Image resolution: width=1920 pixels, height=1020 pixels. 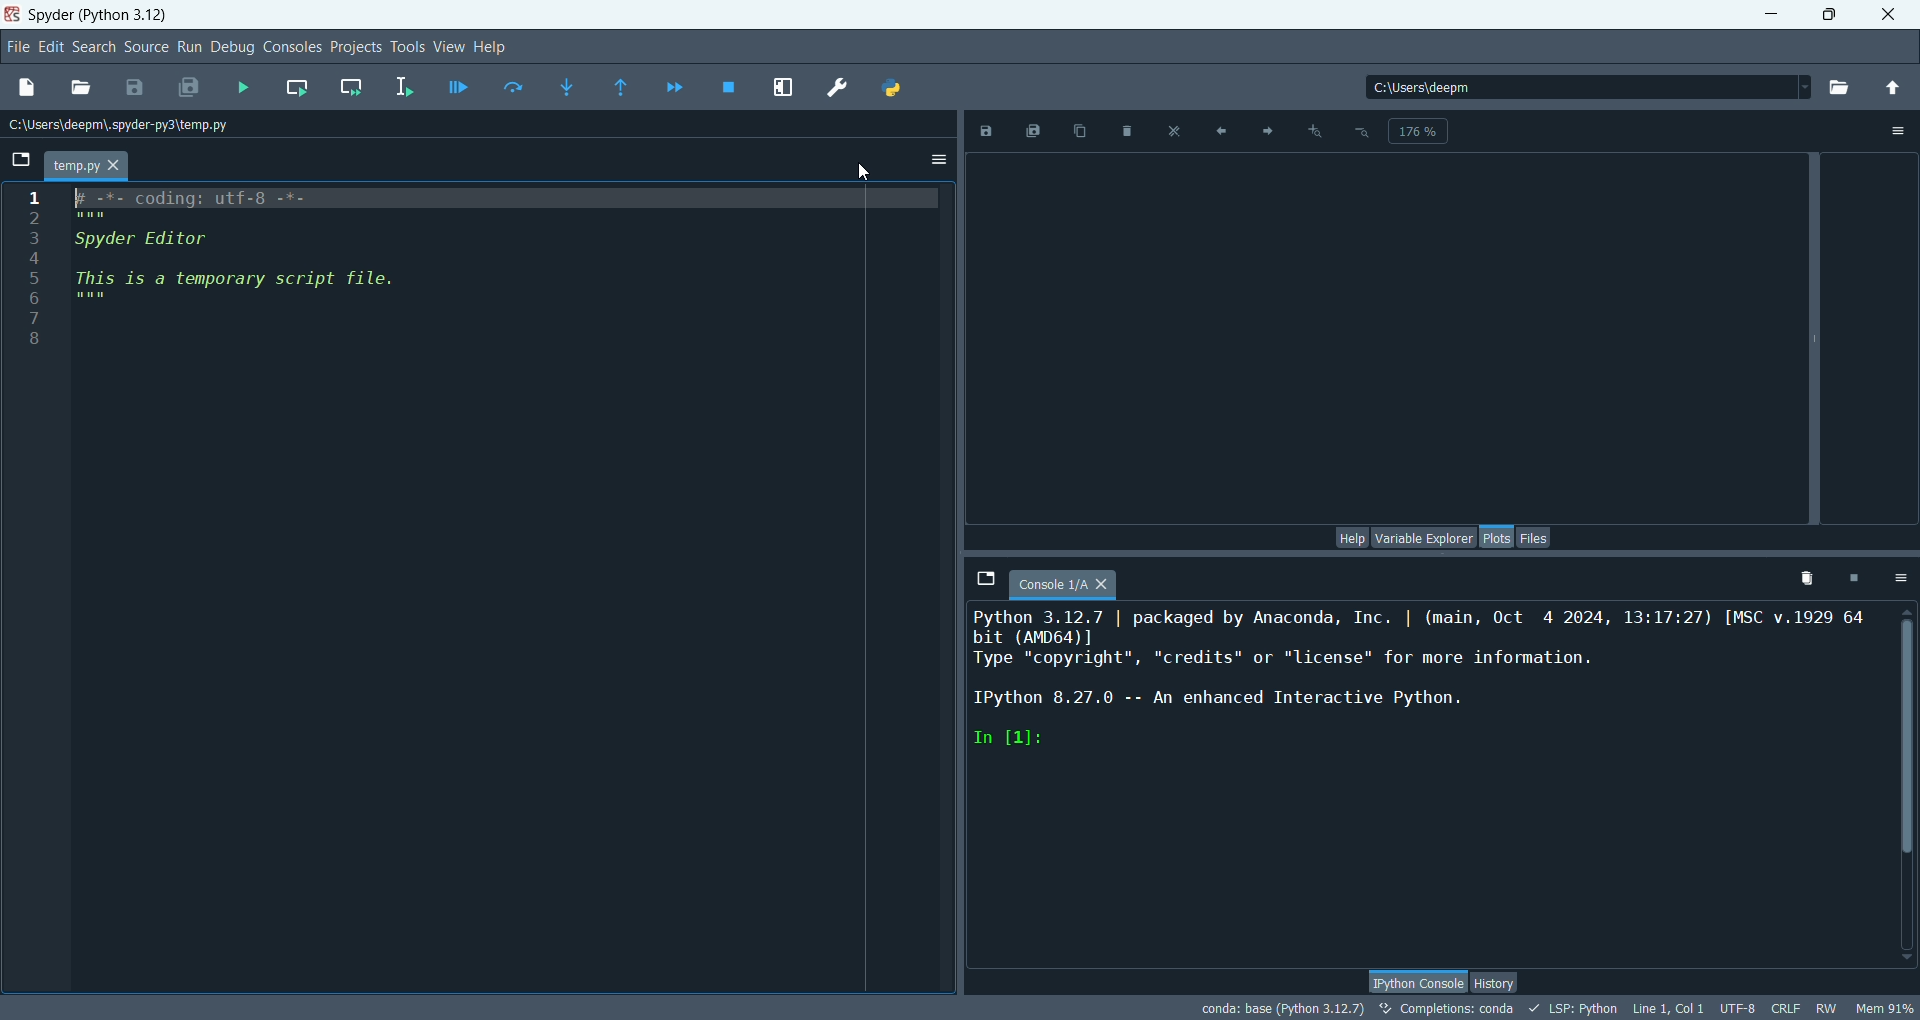 What do you see at coordinates (411, 87) in the screenshot?
I see `run selection` at bounding box center [411, 87].